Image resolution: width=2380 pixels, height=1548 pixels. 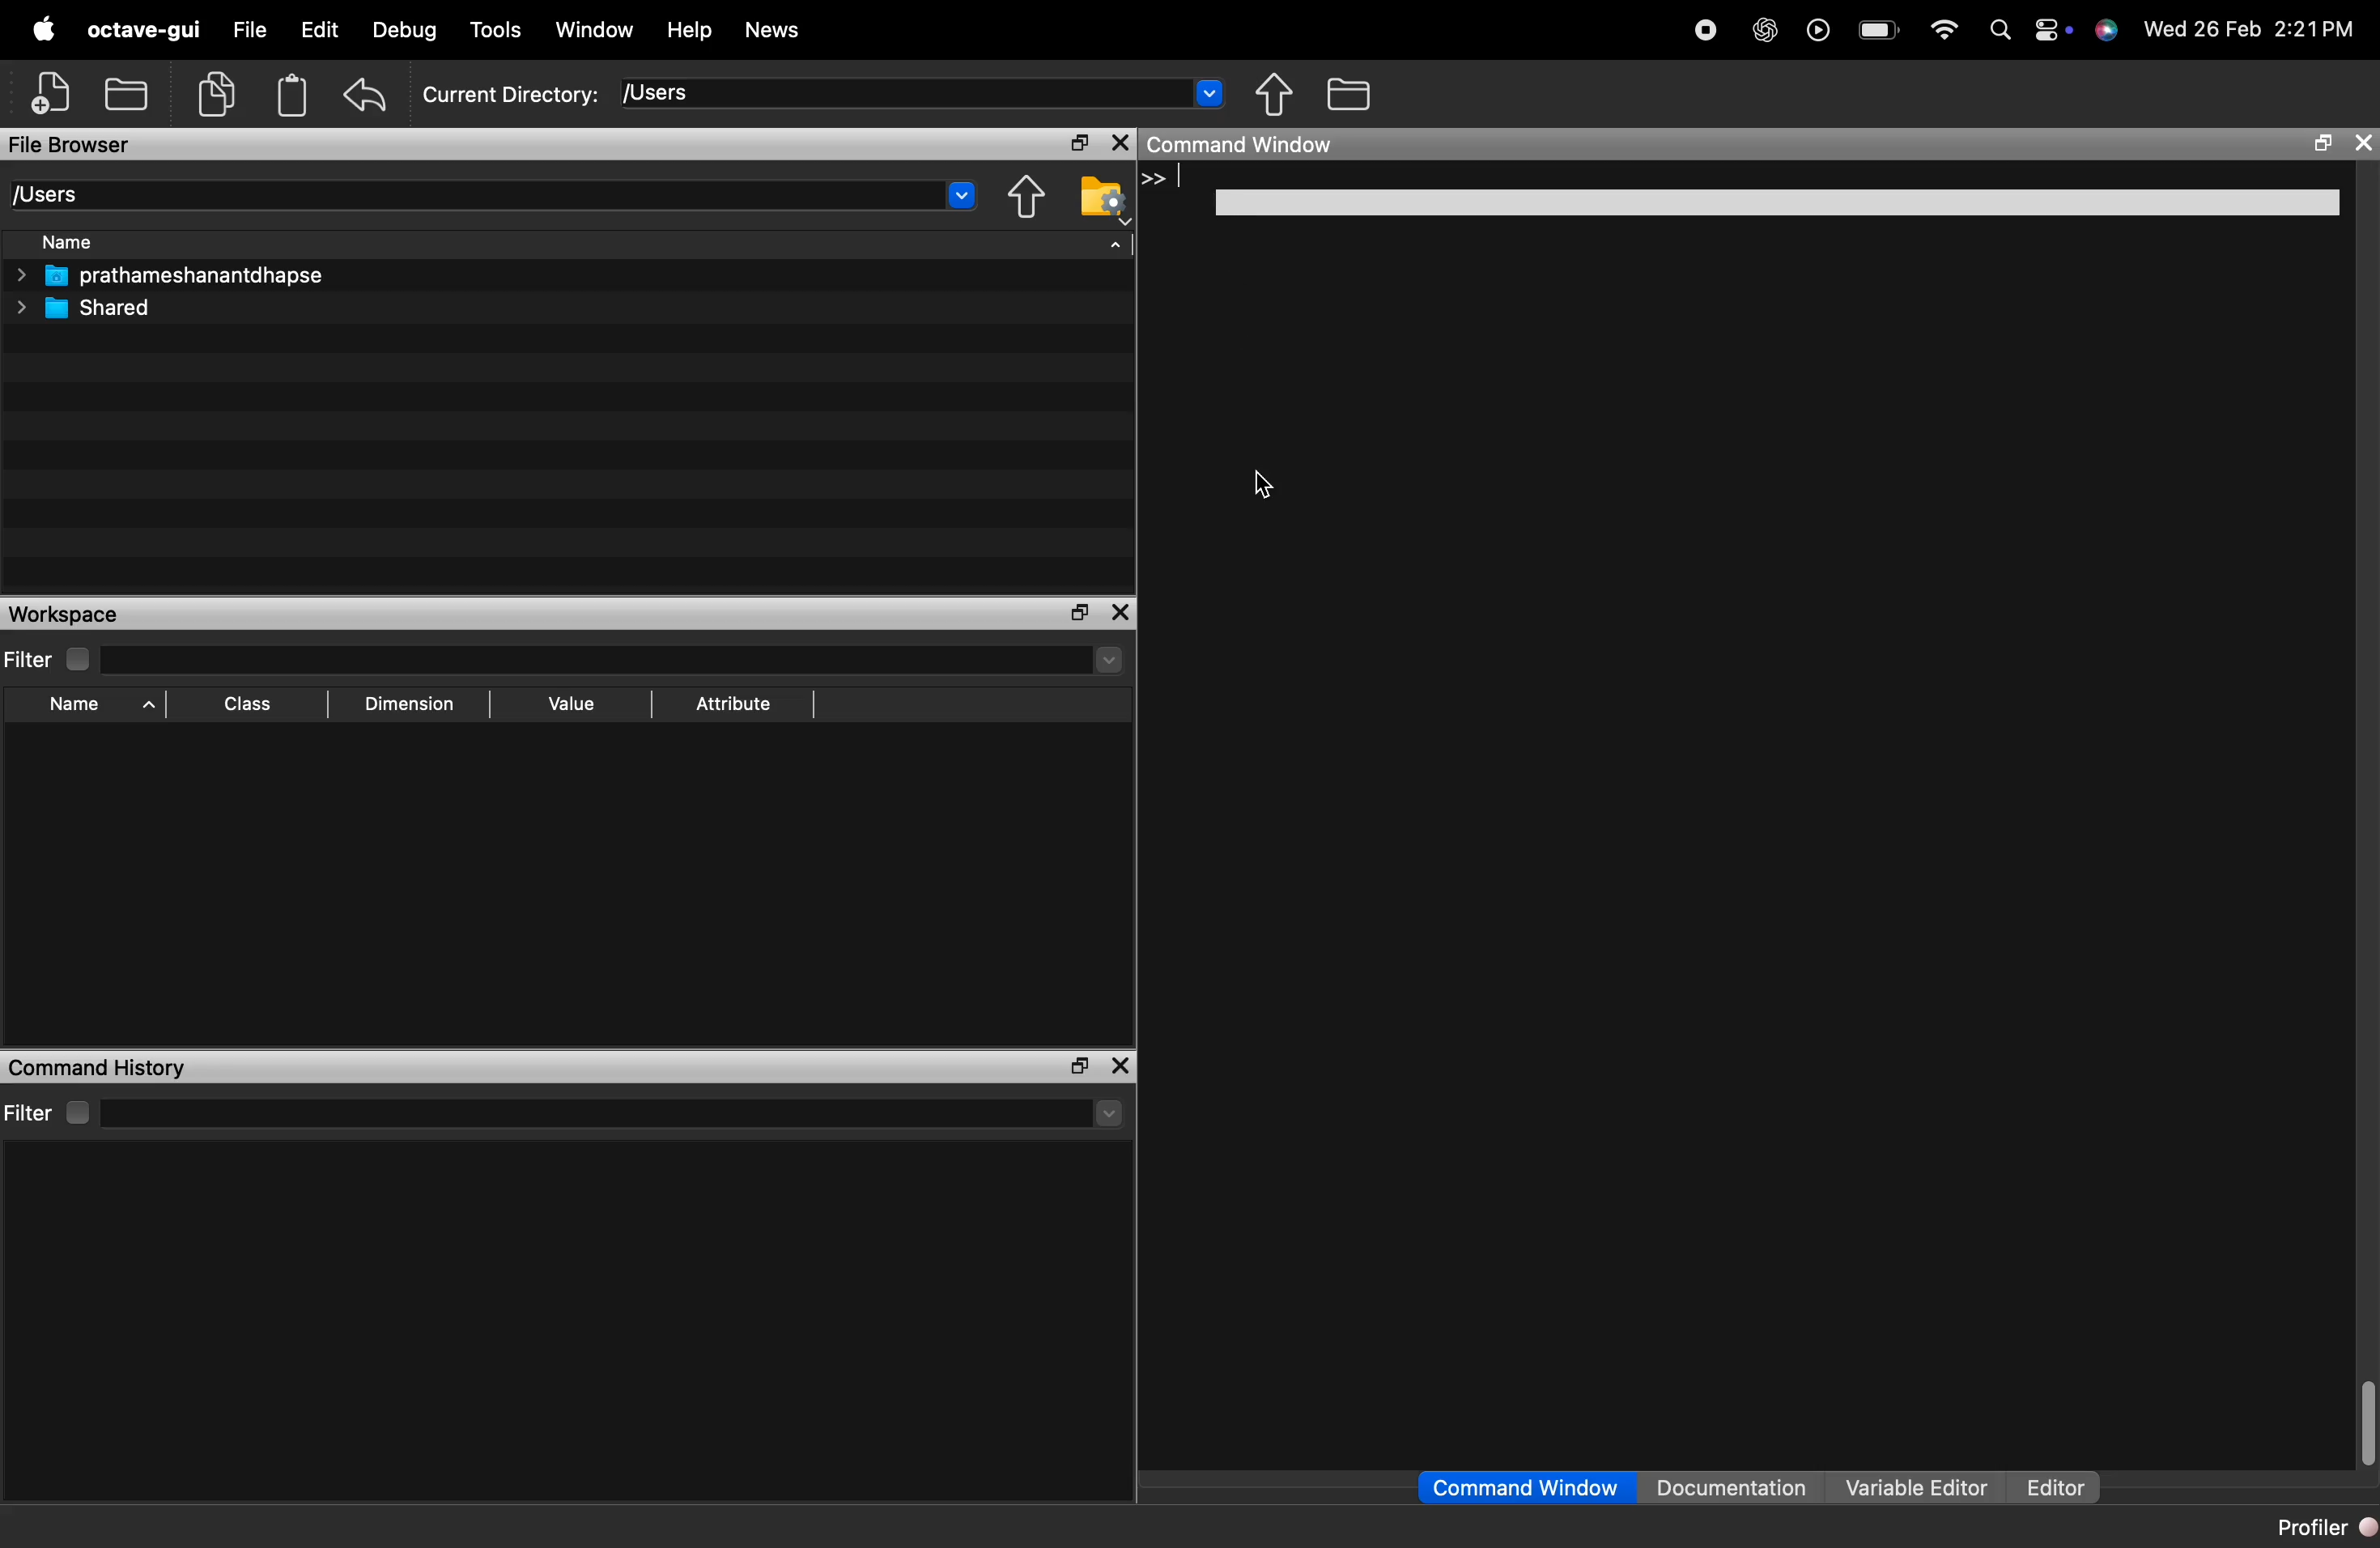 What do you see at coordinates (75, 144) in the screenshot?
I see `File Browser` at bounding box center [75, 144].